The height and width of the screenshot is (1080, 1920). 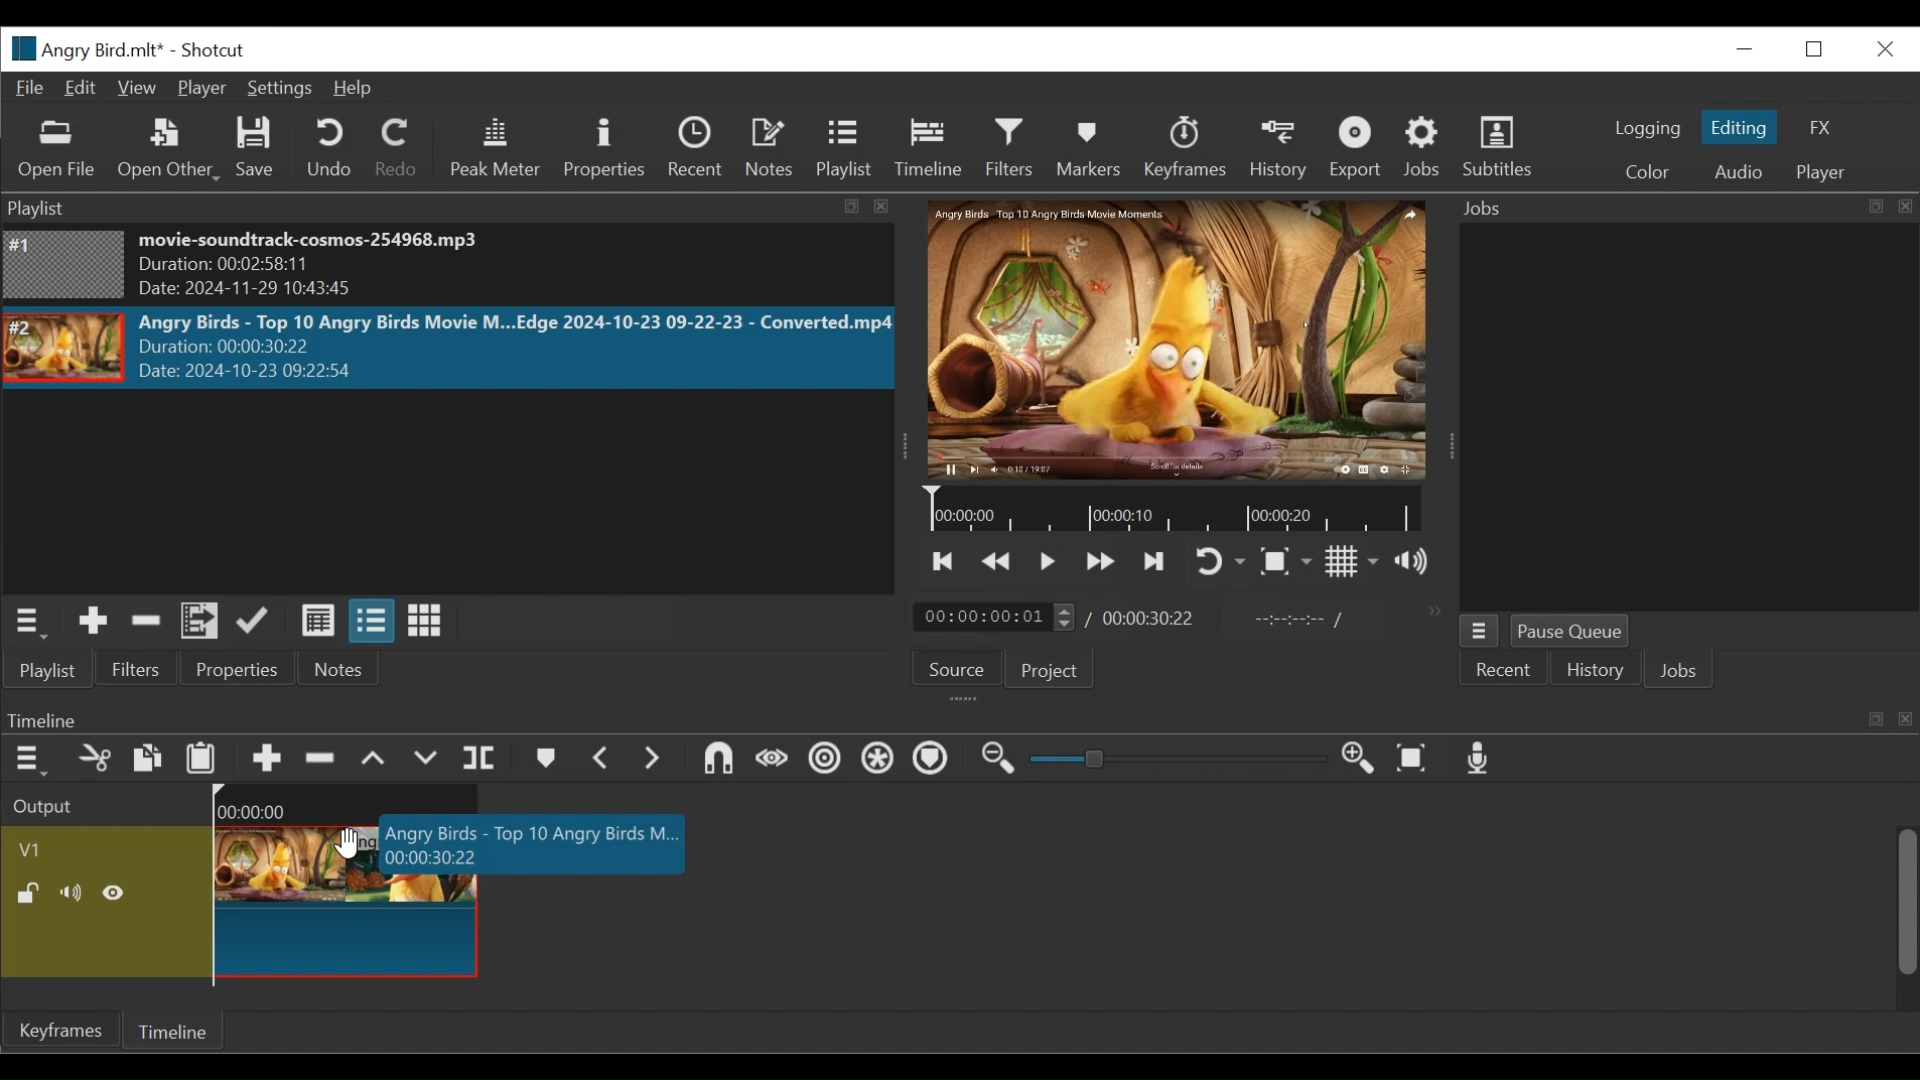 I want to click on Pause Queue, so click(x=1576, y=631).